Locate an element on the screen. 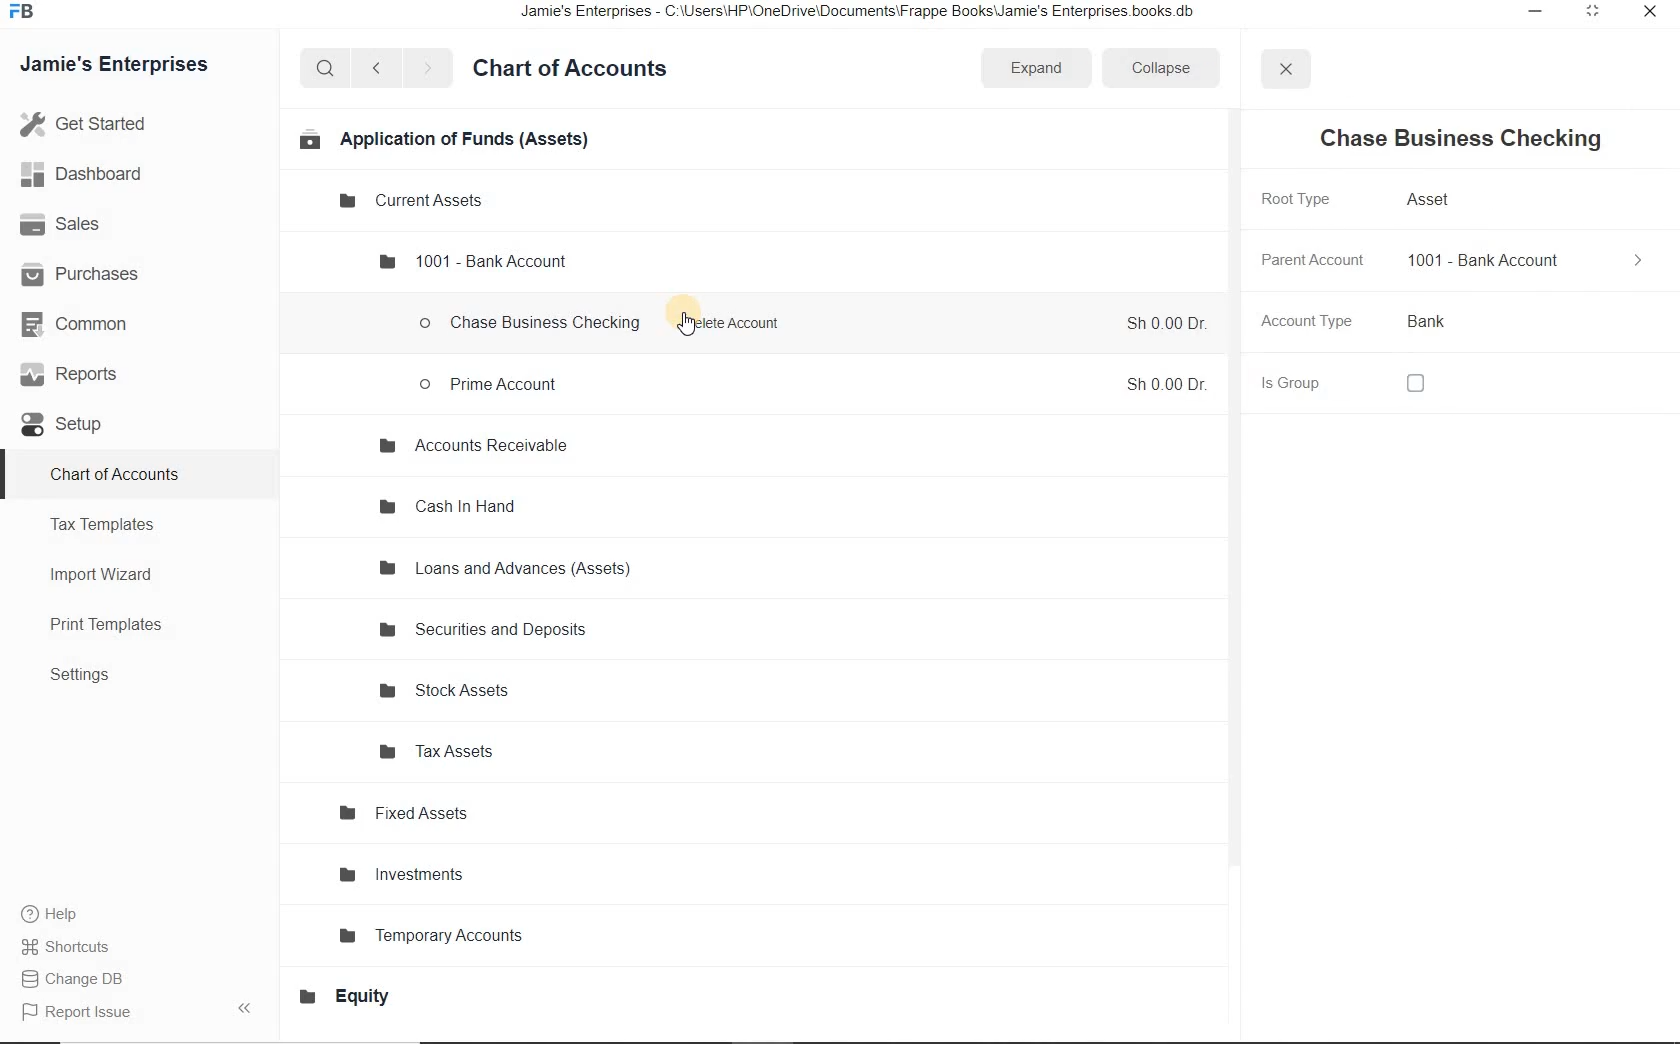  Shortcuts is located at coordinates (68, 947).